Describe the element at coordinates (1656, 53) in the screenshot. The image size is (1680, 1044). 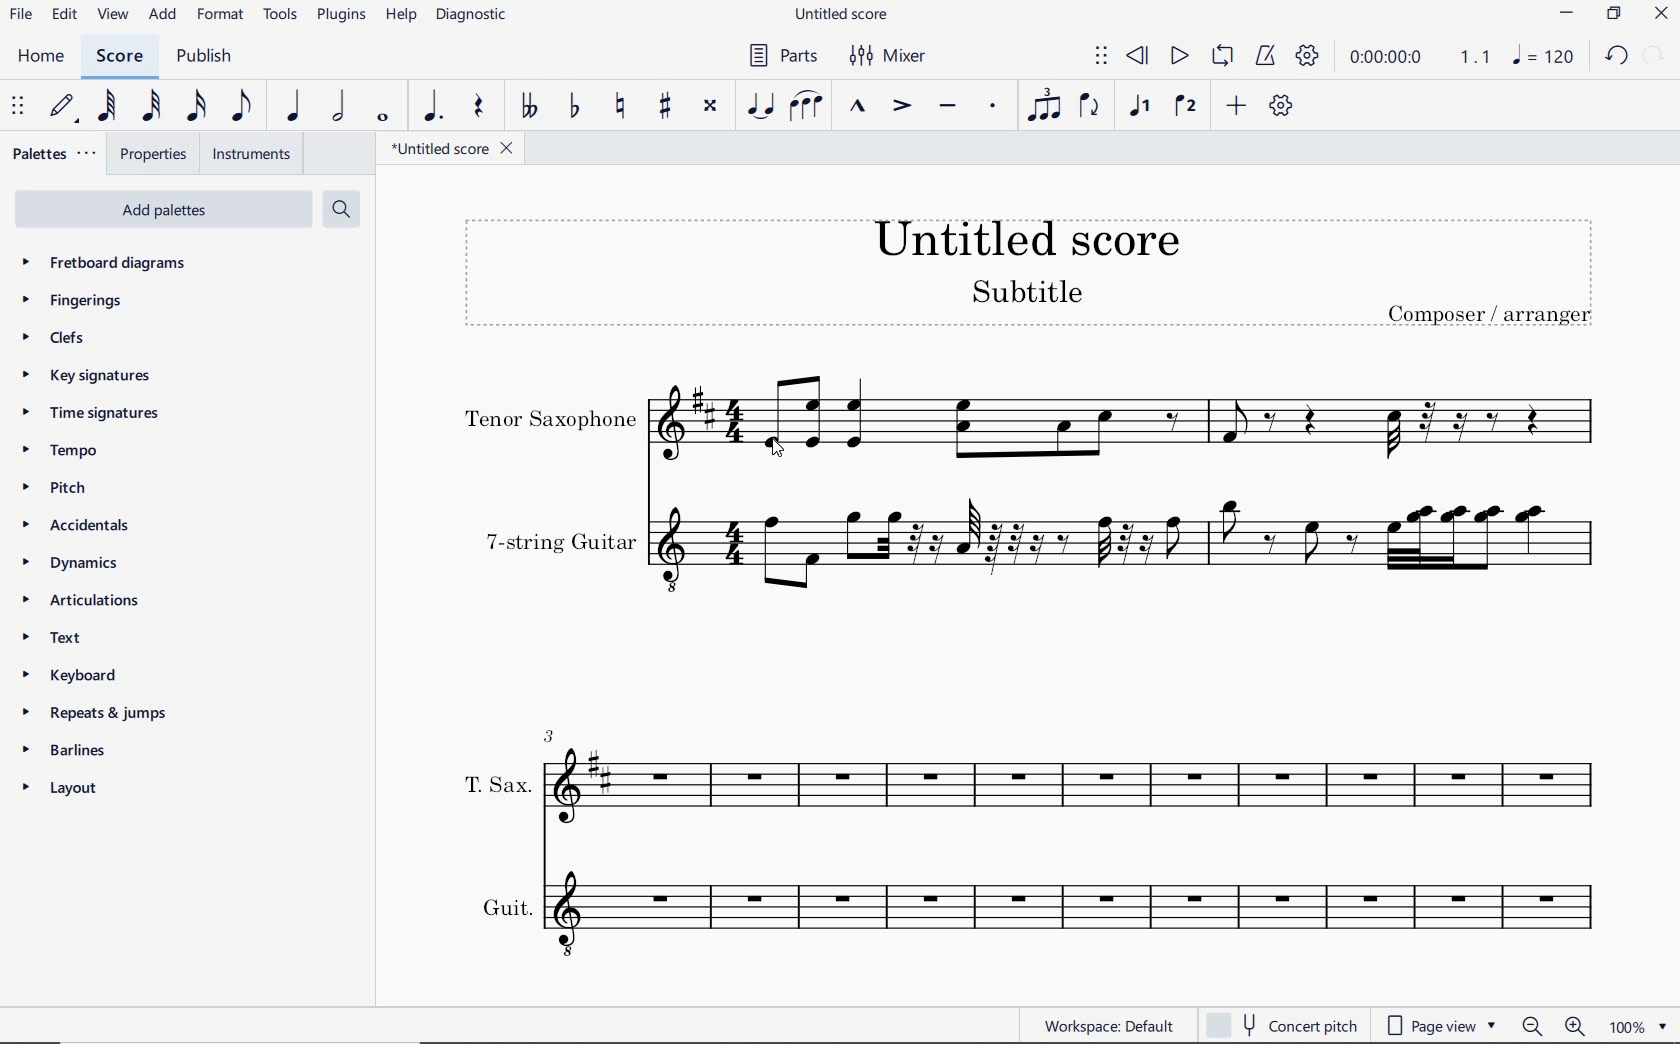
I see `REDO` at that location.